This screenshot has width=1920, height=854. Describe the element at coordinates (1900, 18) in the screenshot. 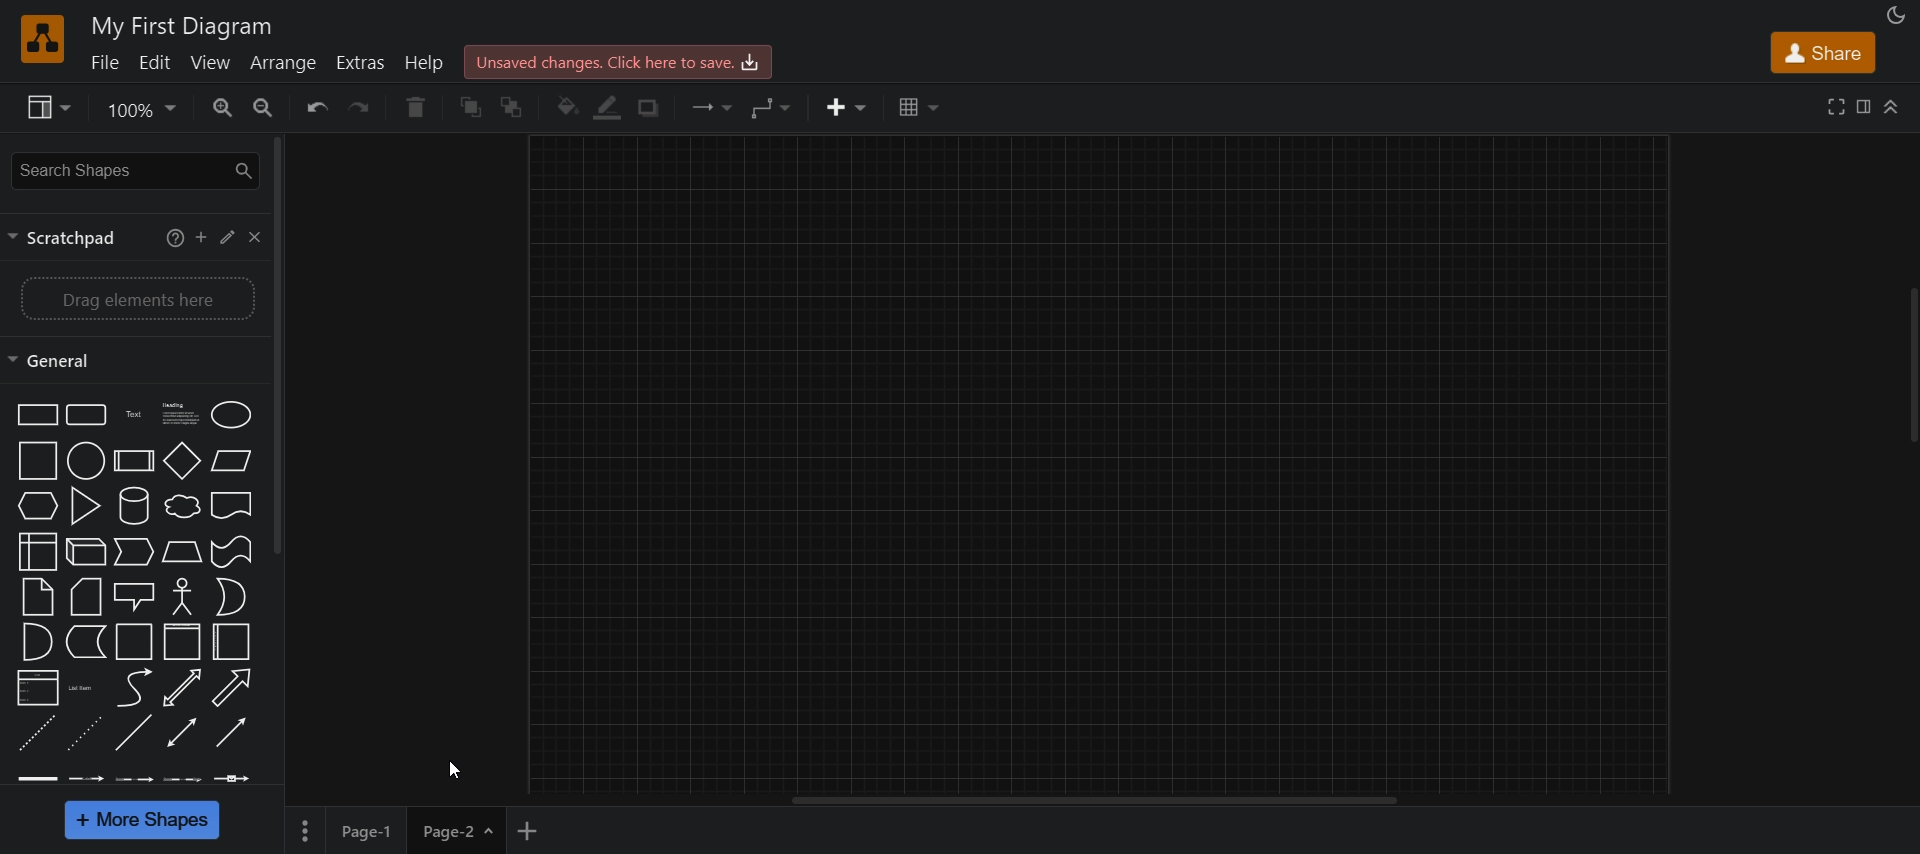

I see `mode` at that location.